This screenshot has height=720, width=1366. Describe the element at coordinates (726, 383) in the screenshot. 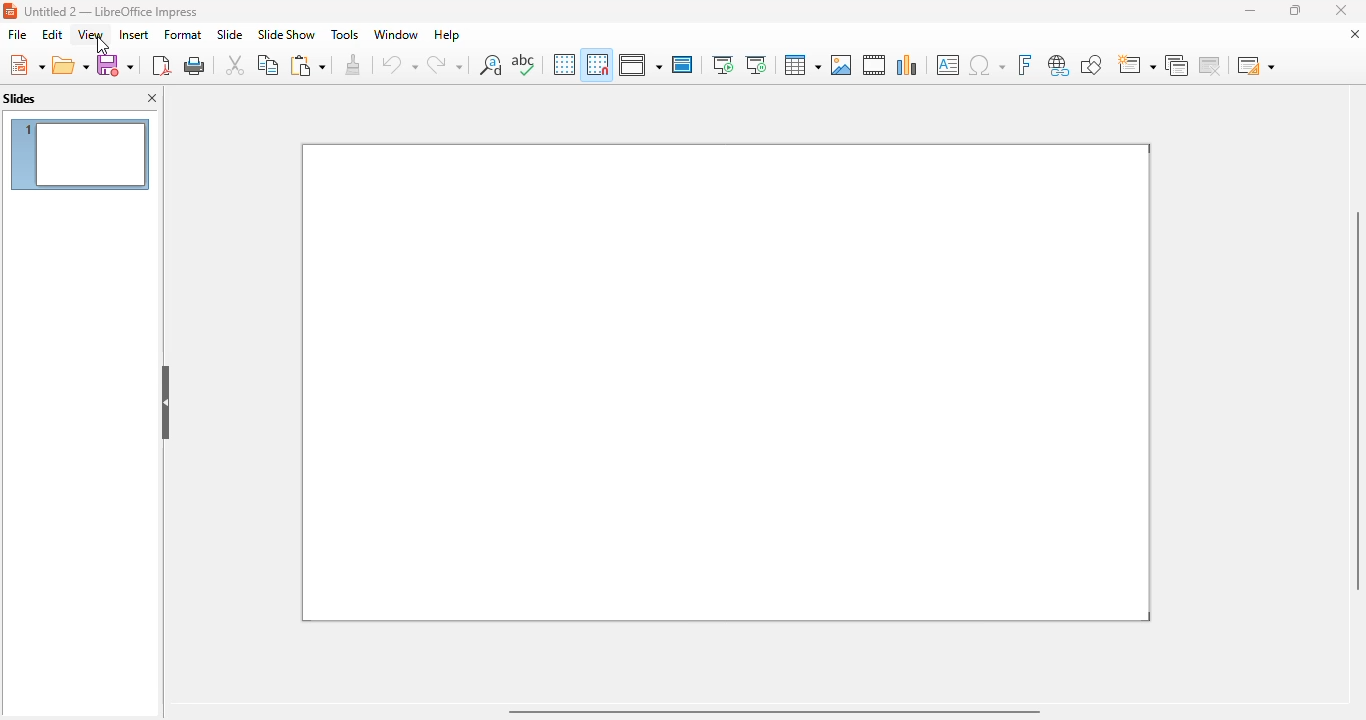

I see `slide 1` at that location.